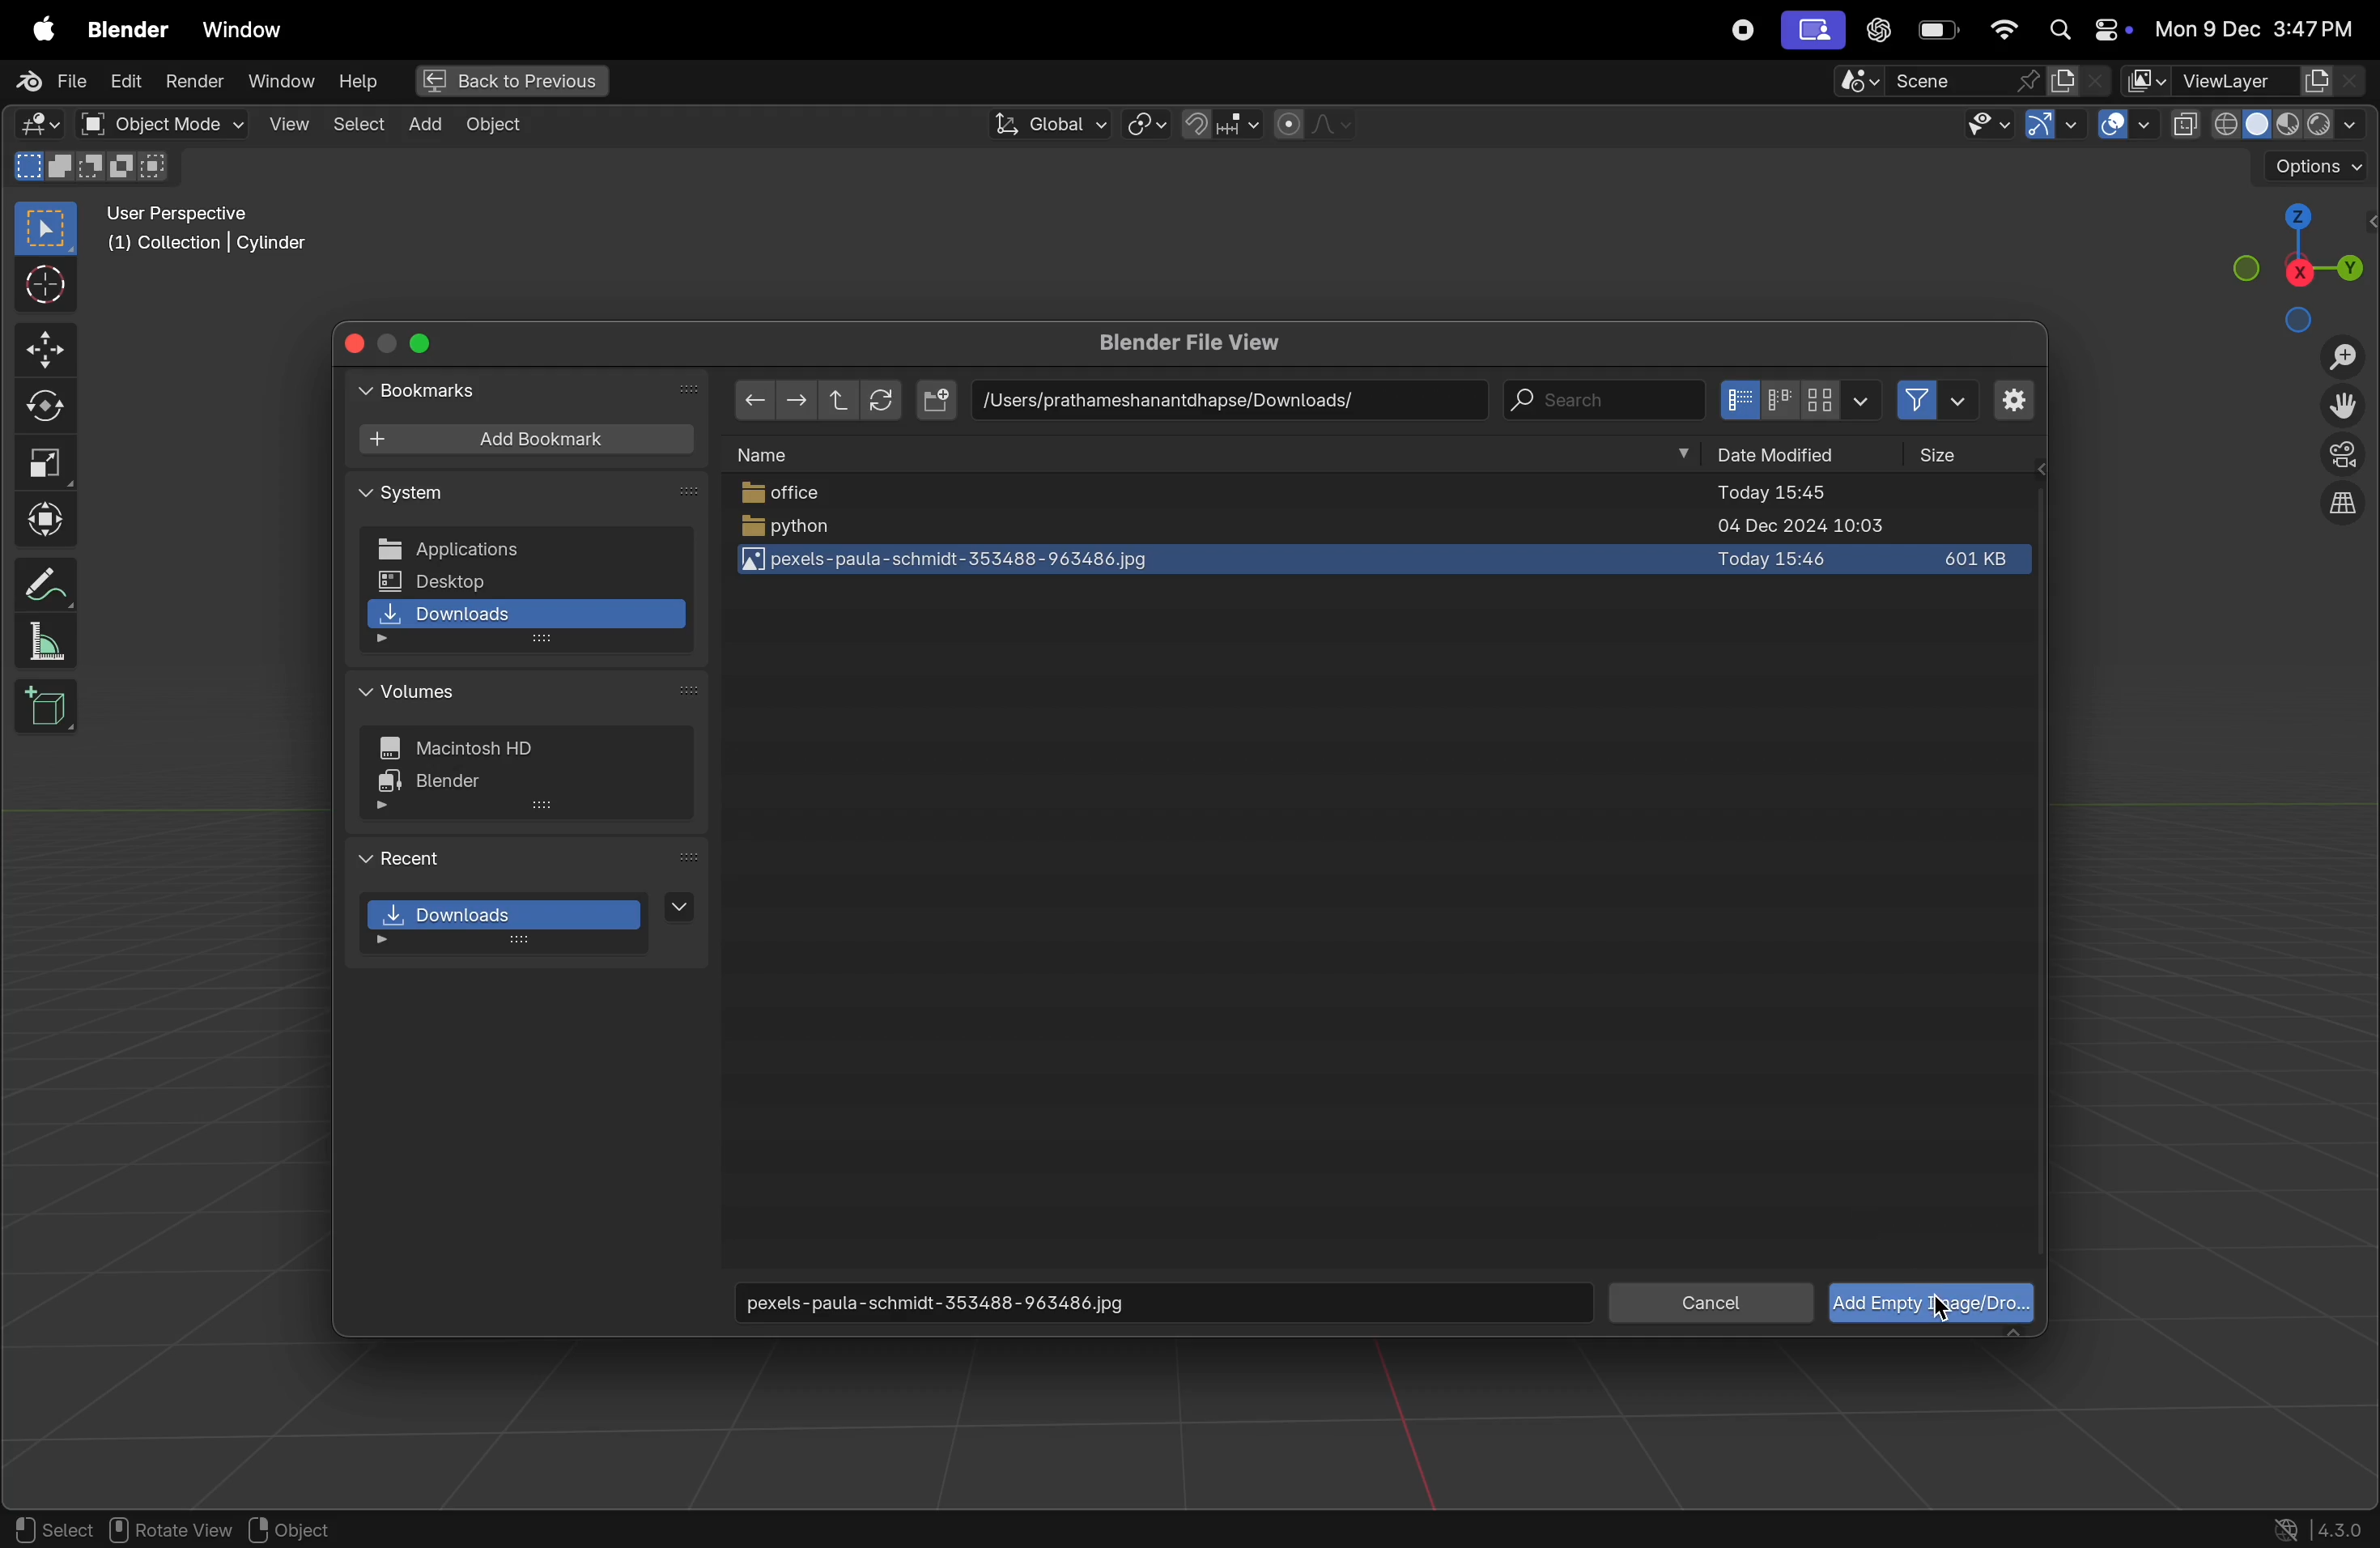 Image resolution: width=2380 pixels, height=1548 pixels. What do you see at coordinates (755, 397) in the screenshot?
I see `back ward` at bounding box center [755, 397].